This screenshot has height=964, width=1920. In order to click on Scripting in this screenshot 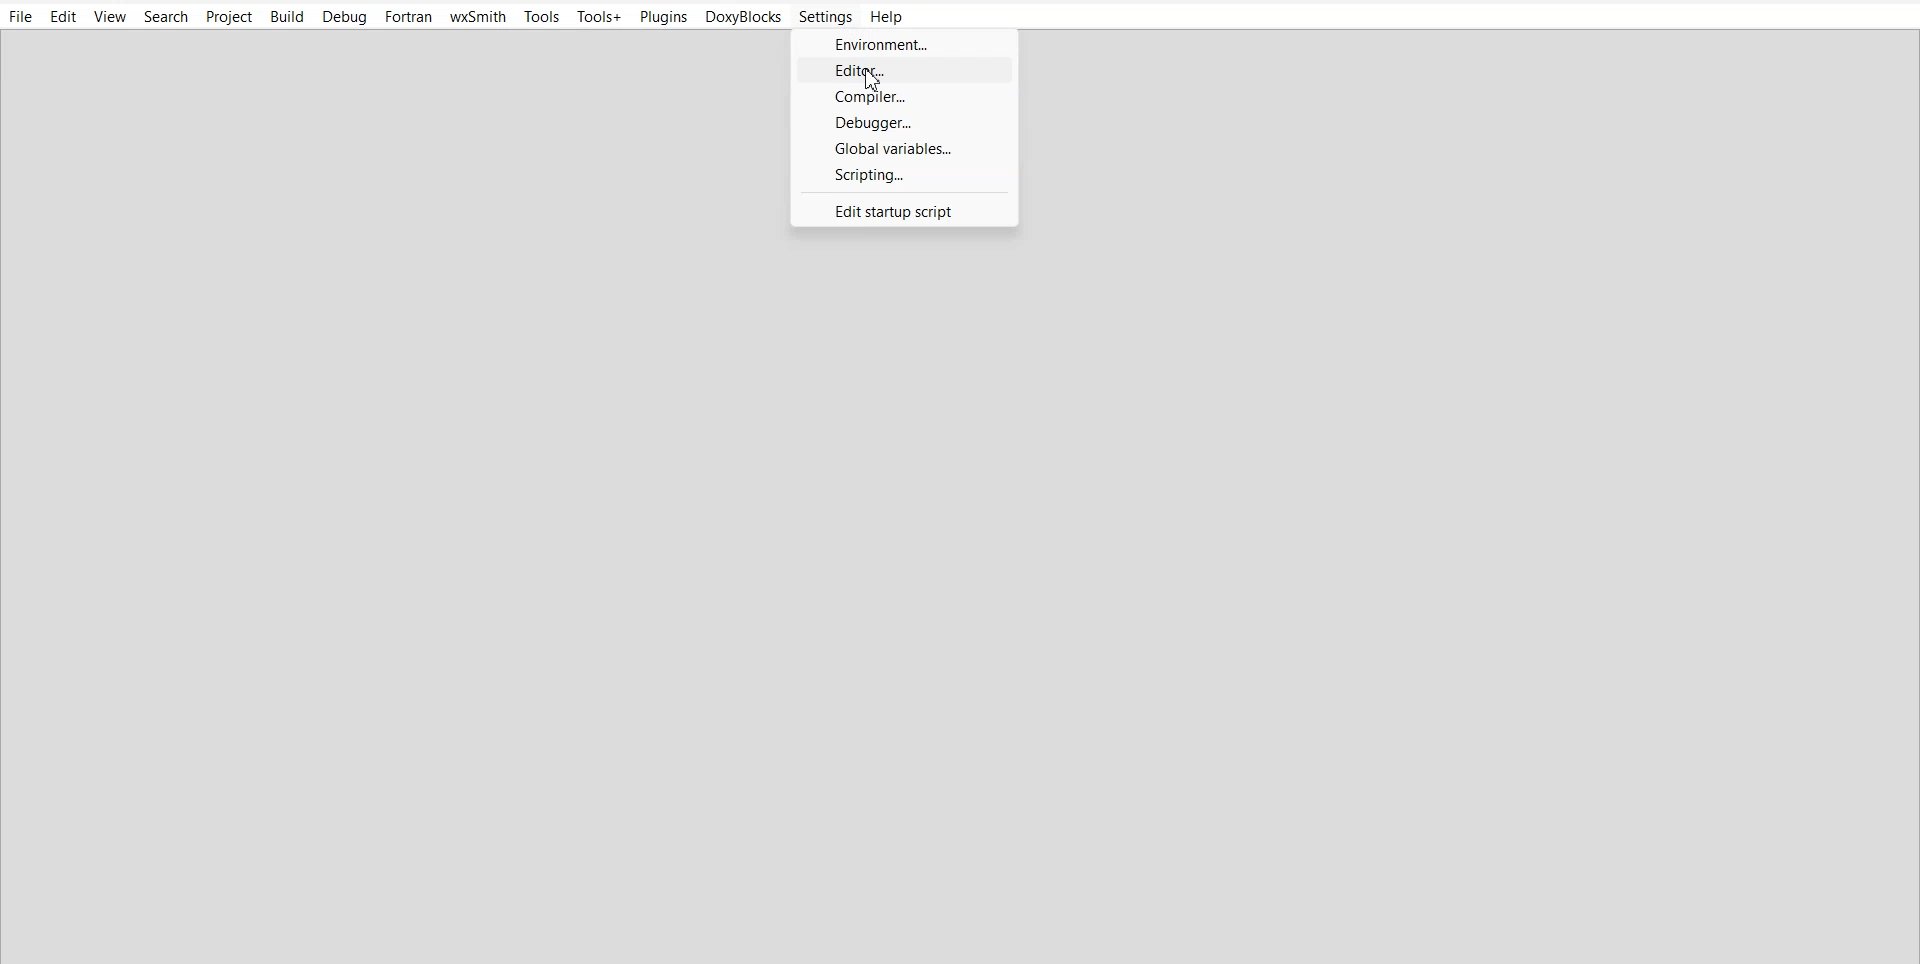, I will do `click(905, 175)`.